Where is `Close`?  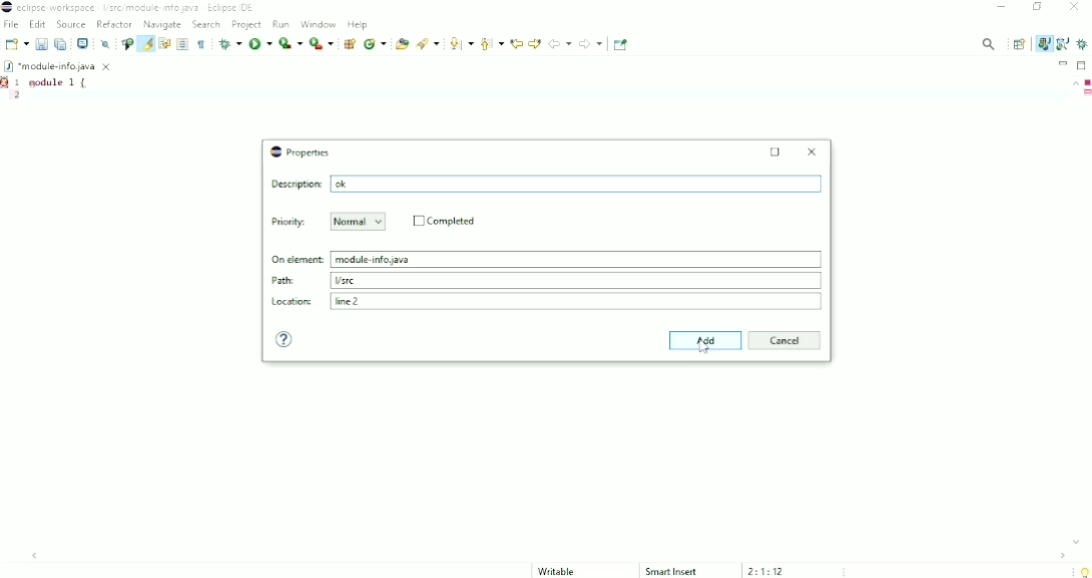
Close is located at coordinates (814, 151).